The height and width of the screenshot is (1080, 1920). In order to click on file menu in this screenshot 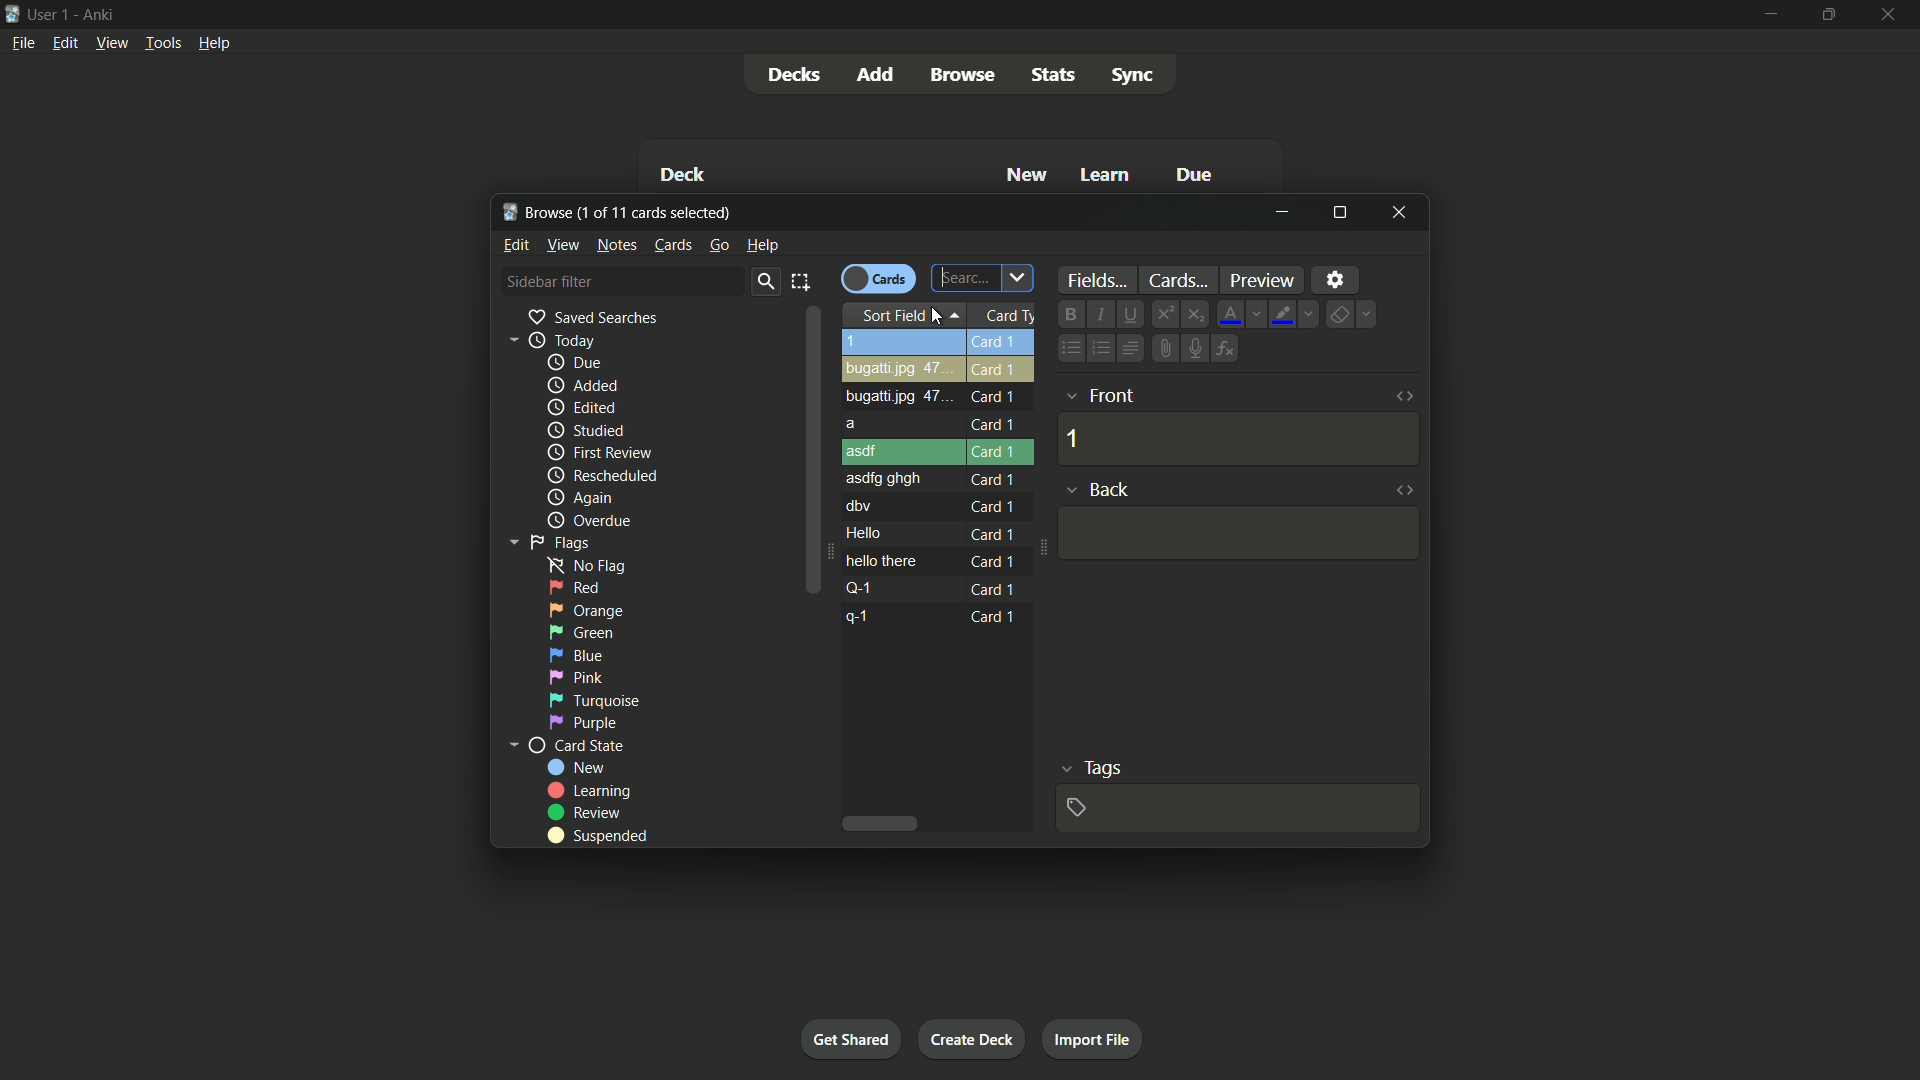, I will do `click(22, 42)`.